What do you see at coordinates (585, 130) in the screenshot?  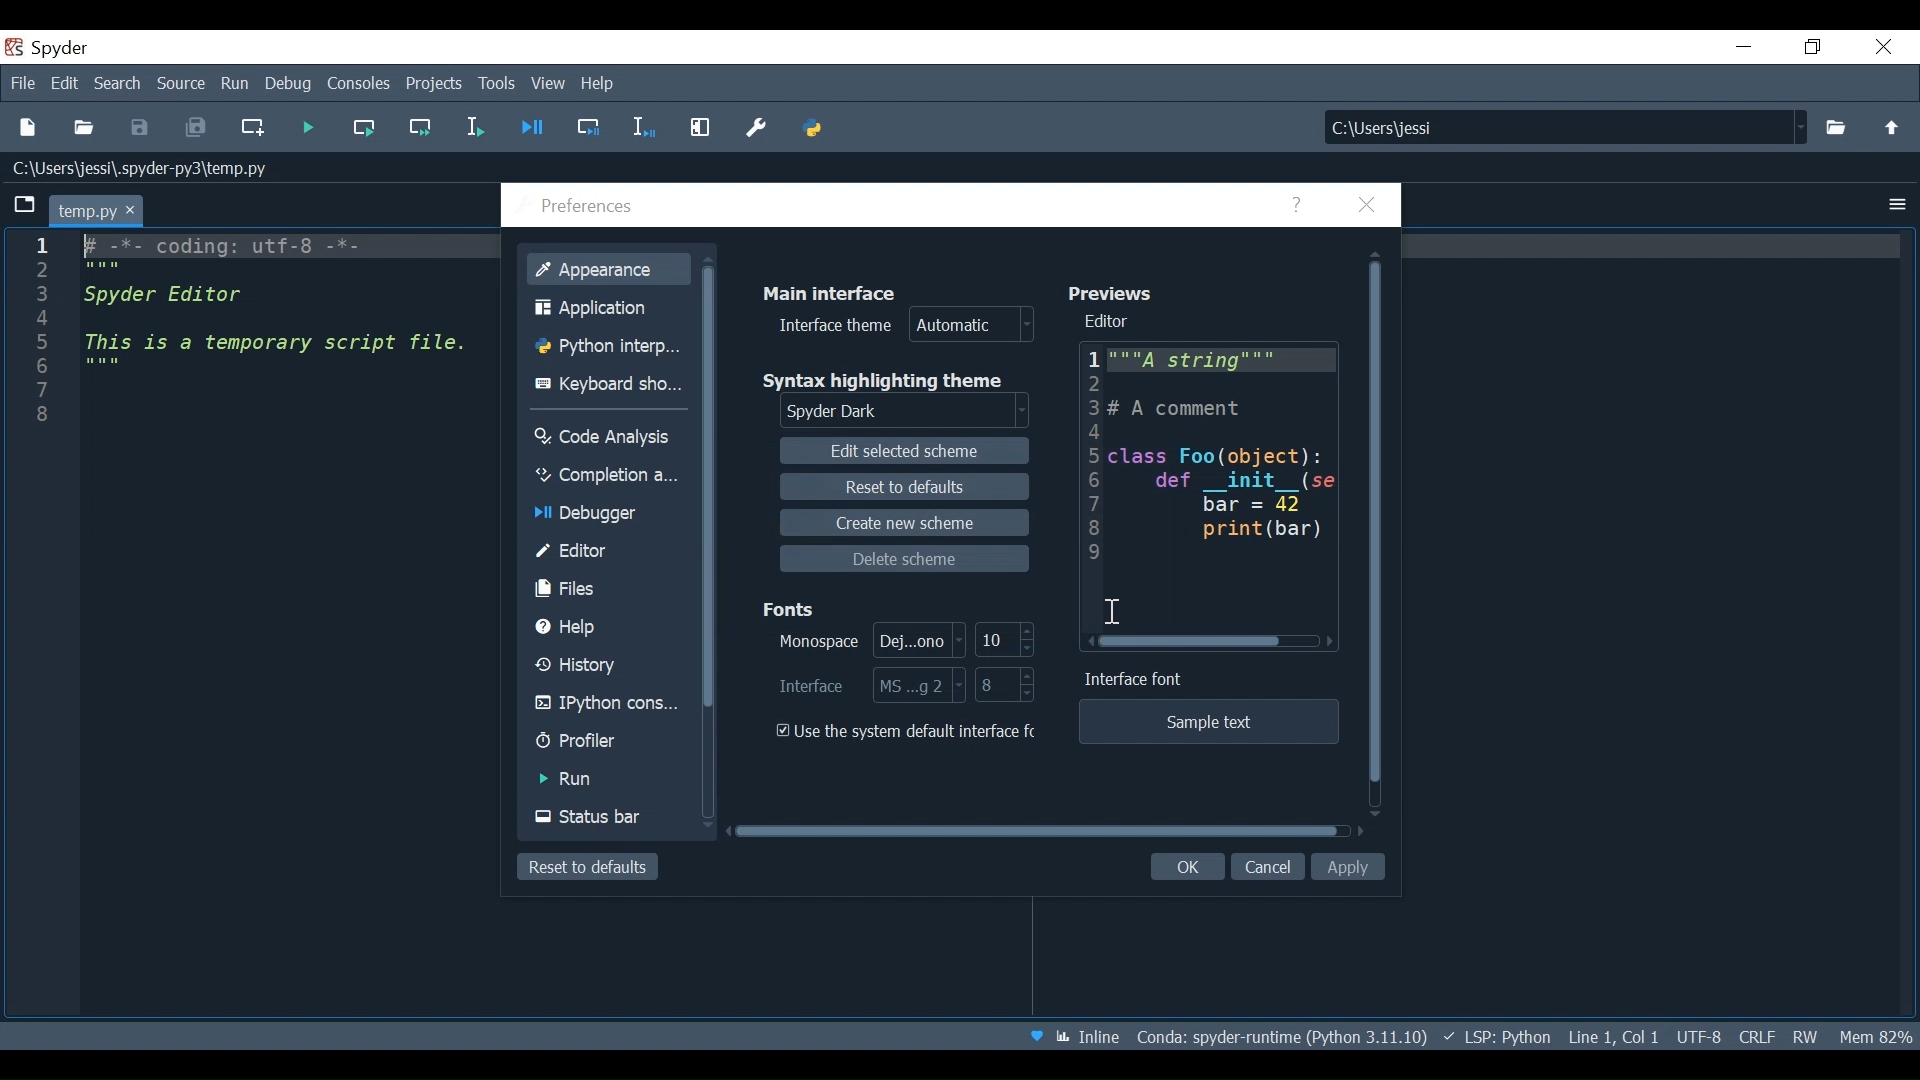 I see `Debug cell` at bounding box center [585, 130].